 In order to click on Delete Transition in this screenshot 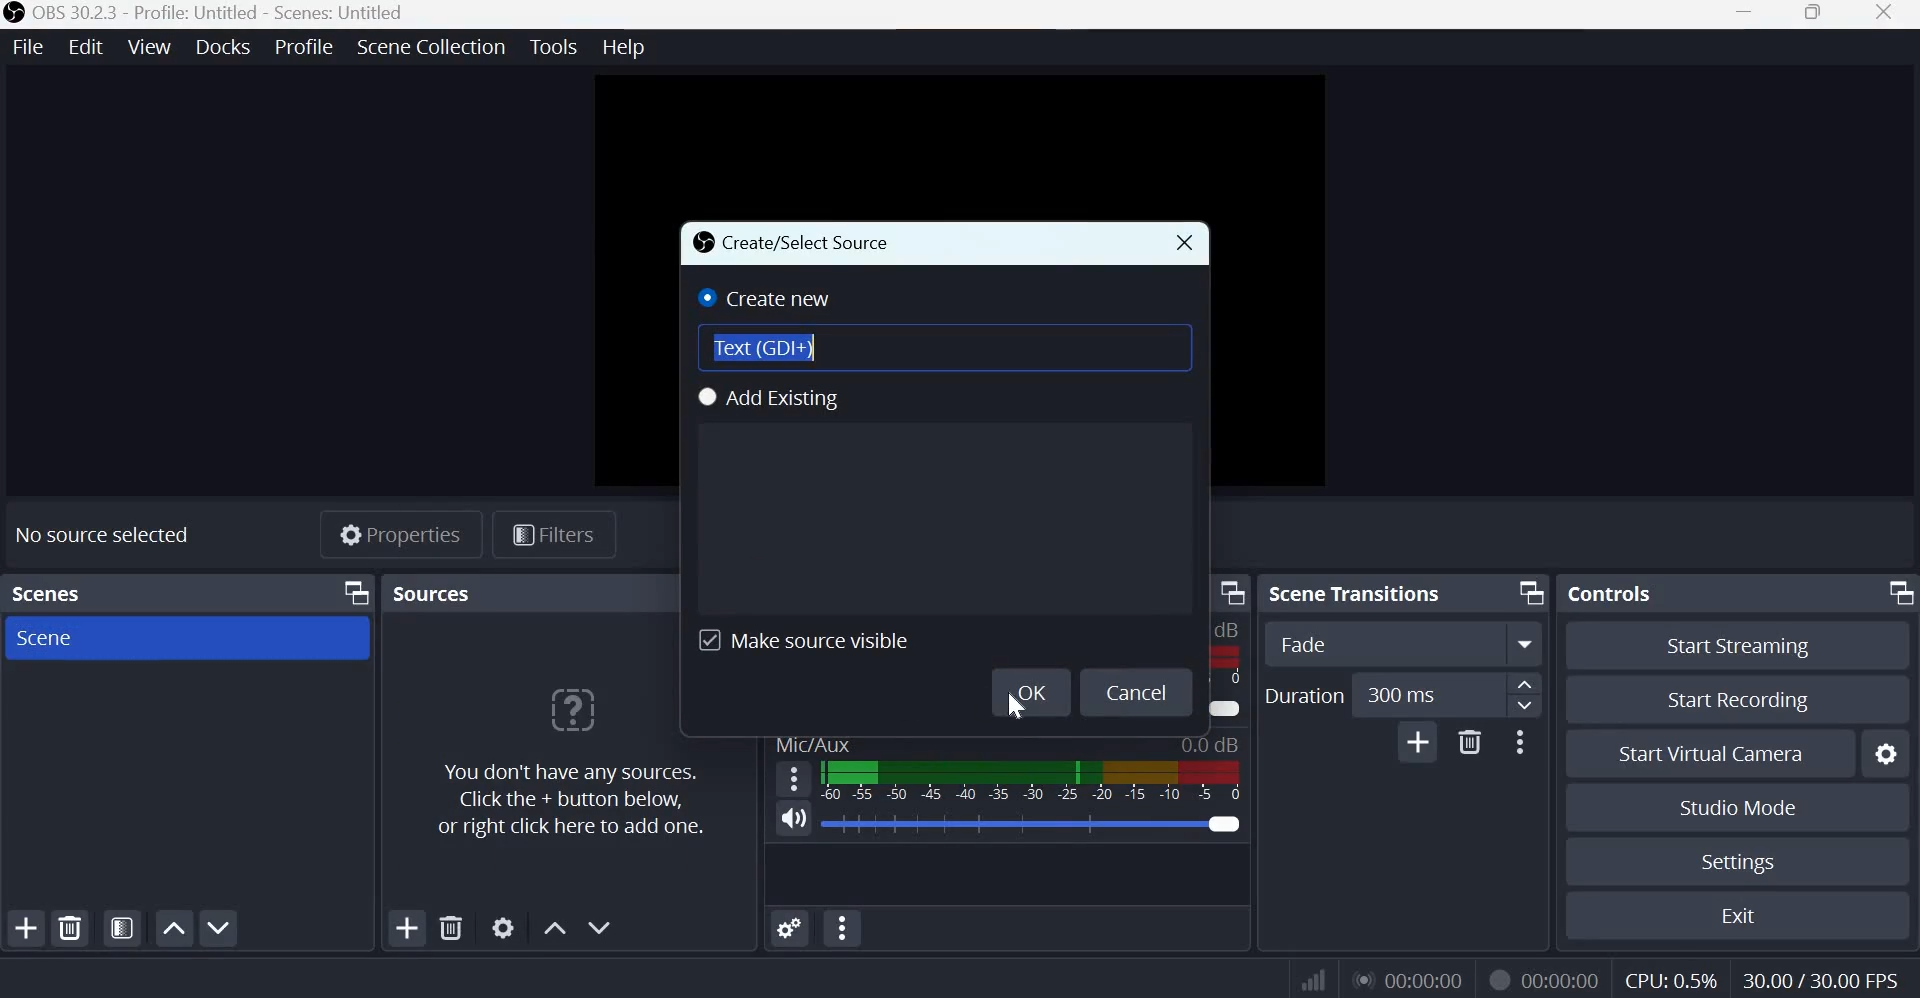, I will do `click(1469, 741)`.